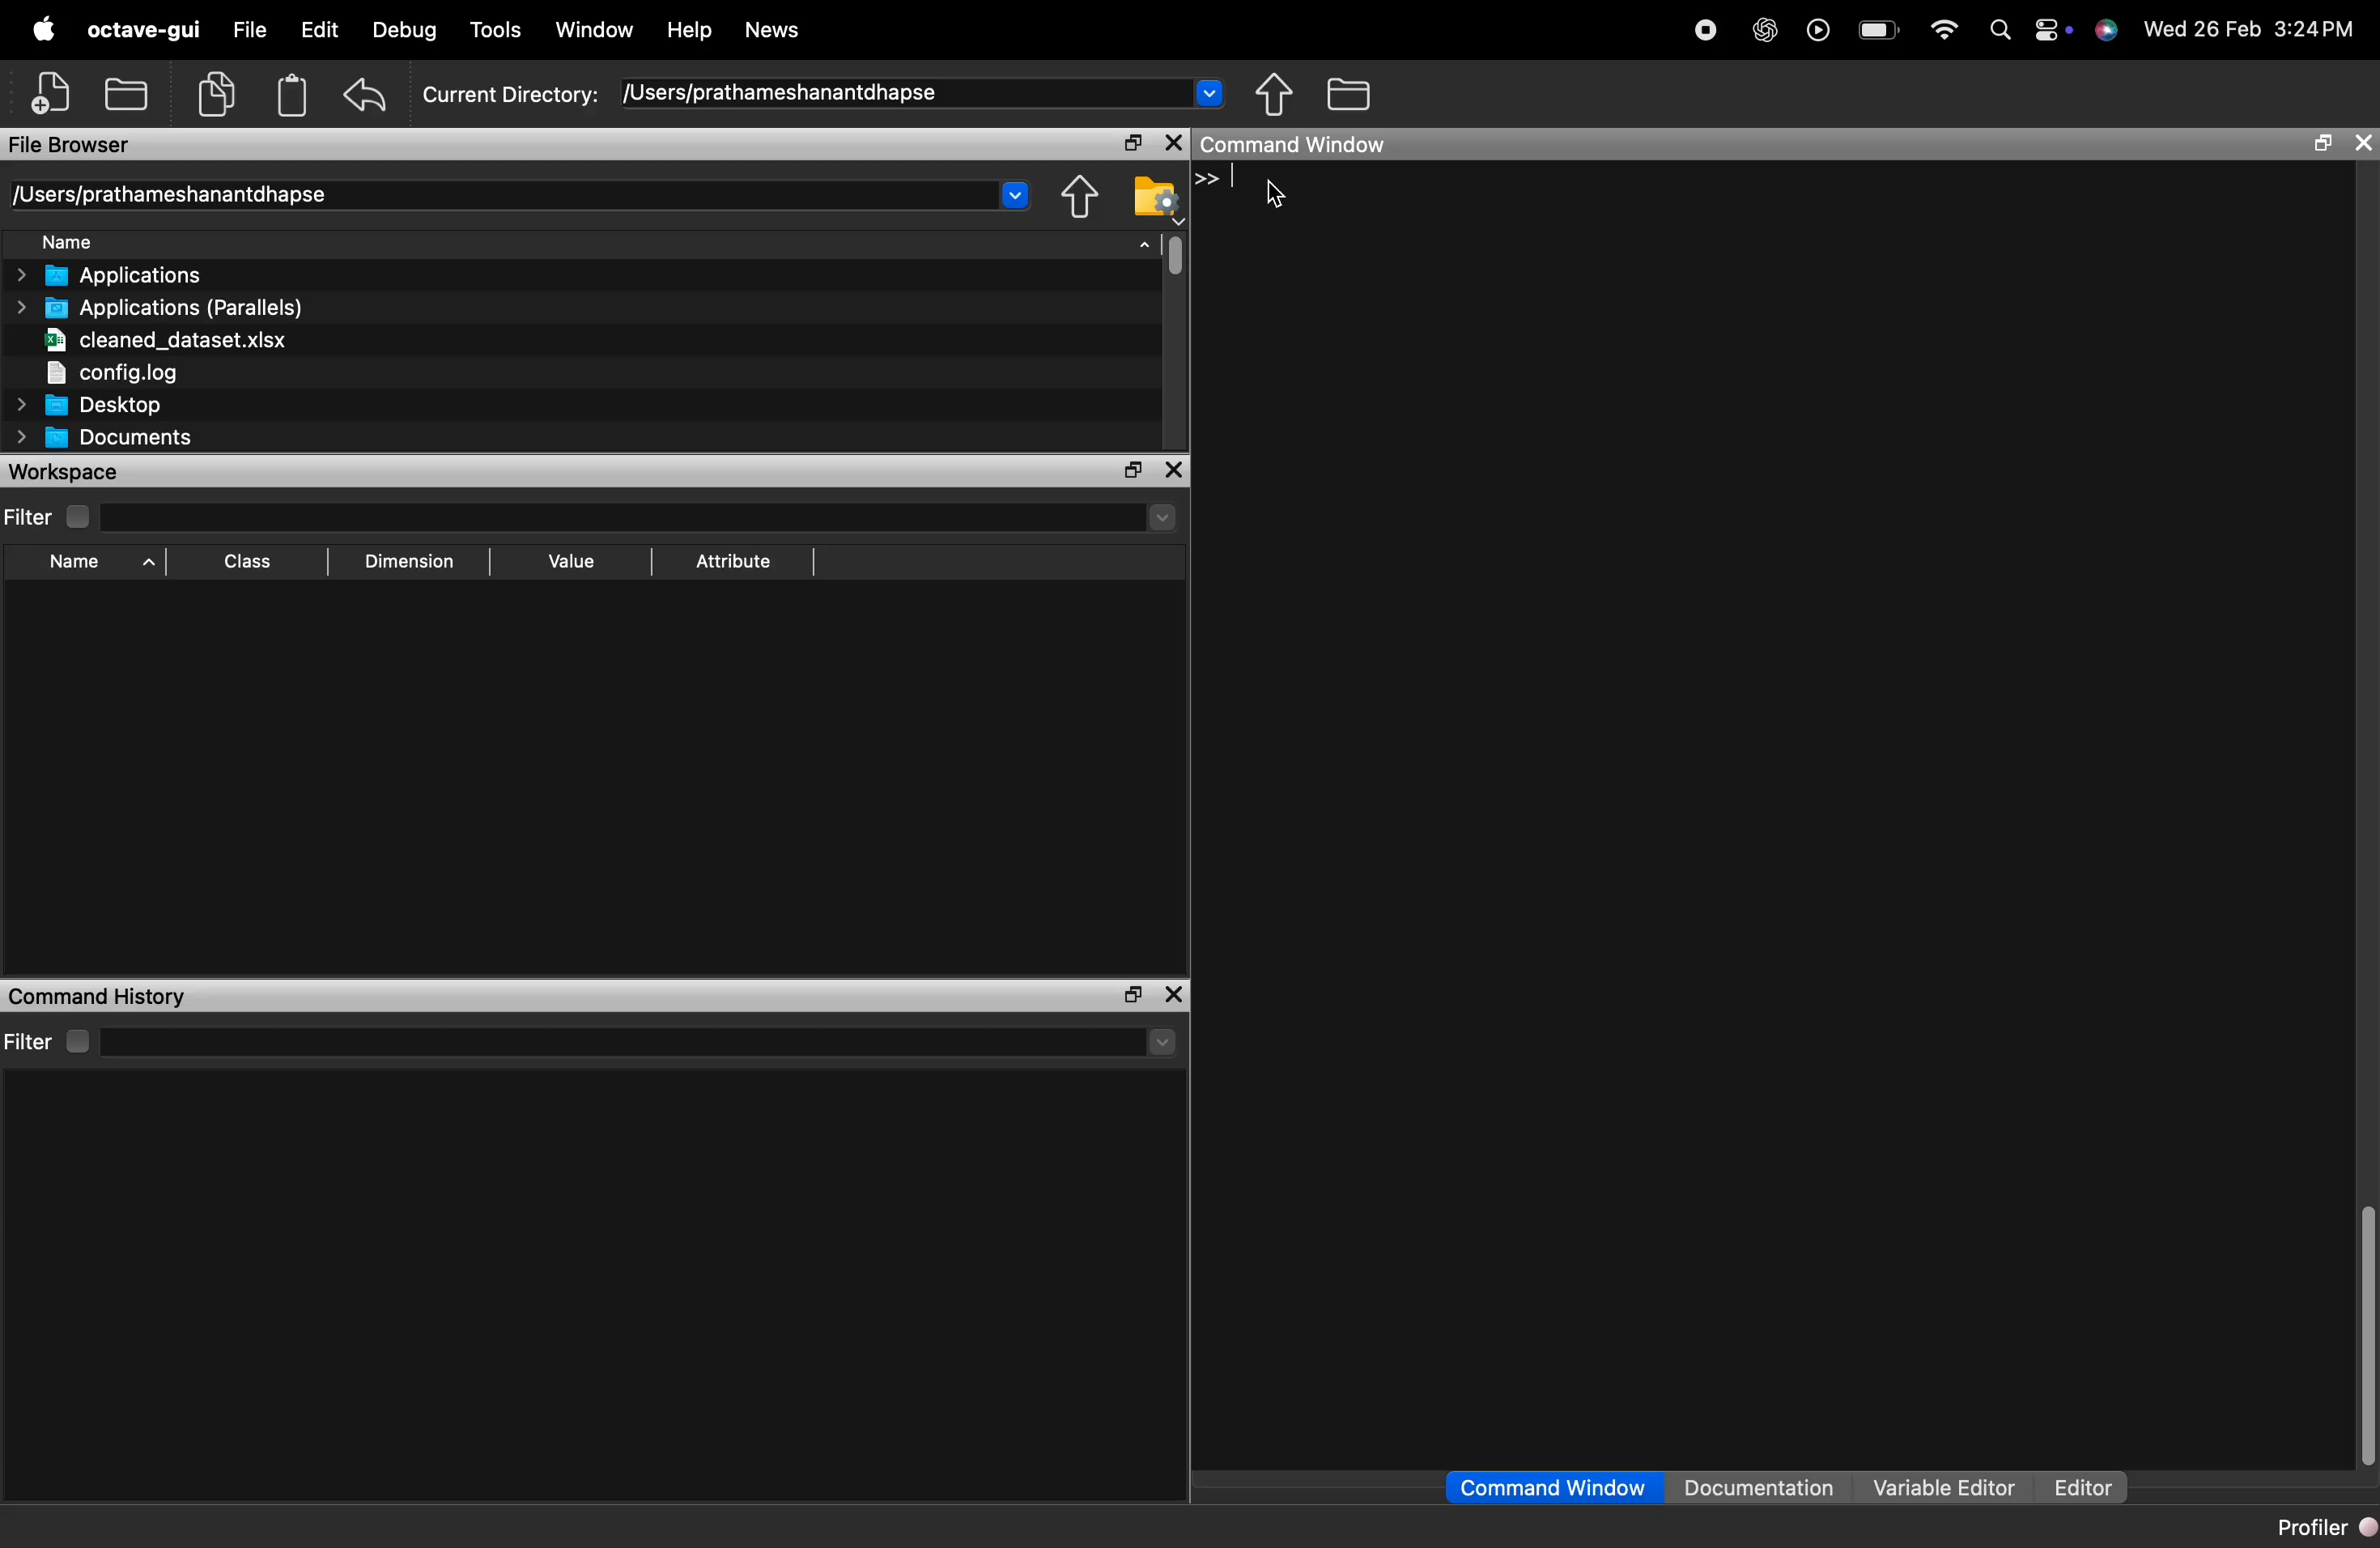  What do you see at coordinates (734, 563) in the screenshot?
I see `Attribute` at bounding box center [734, 563].